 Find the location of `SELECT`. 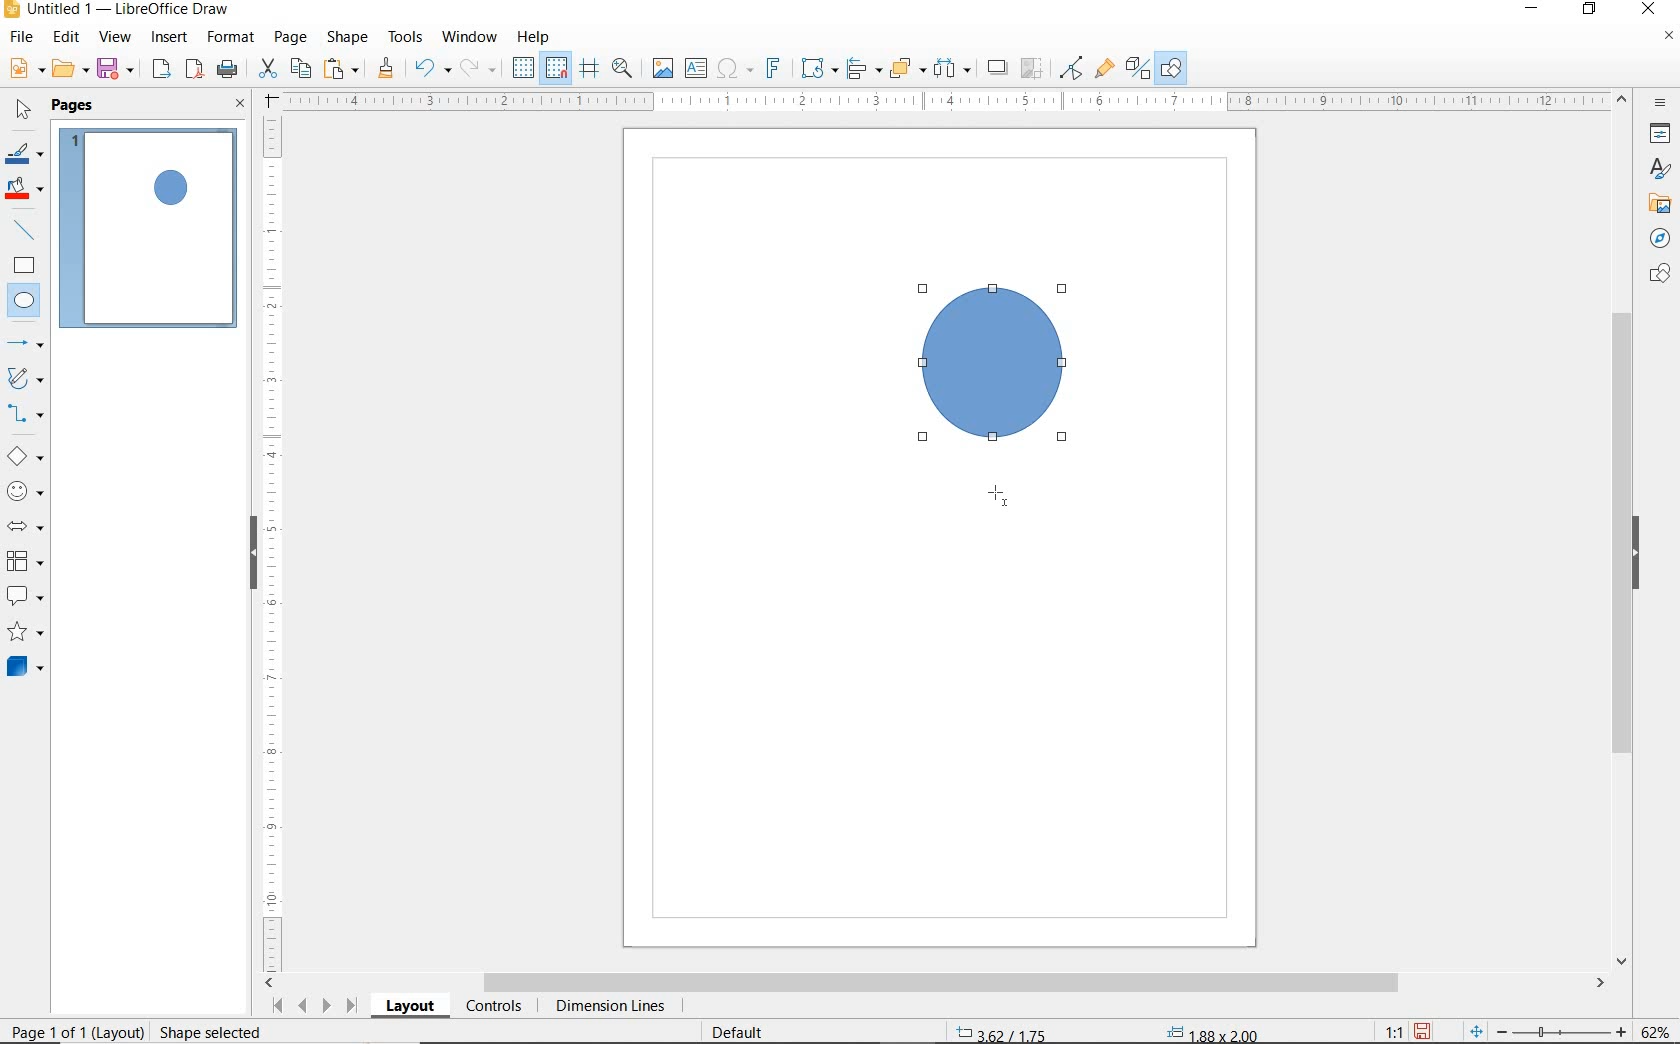

SELECT is located at coordinates (24, 111).